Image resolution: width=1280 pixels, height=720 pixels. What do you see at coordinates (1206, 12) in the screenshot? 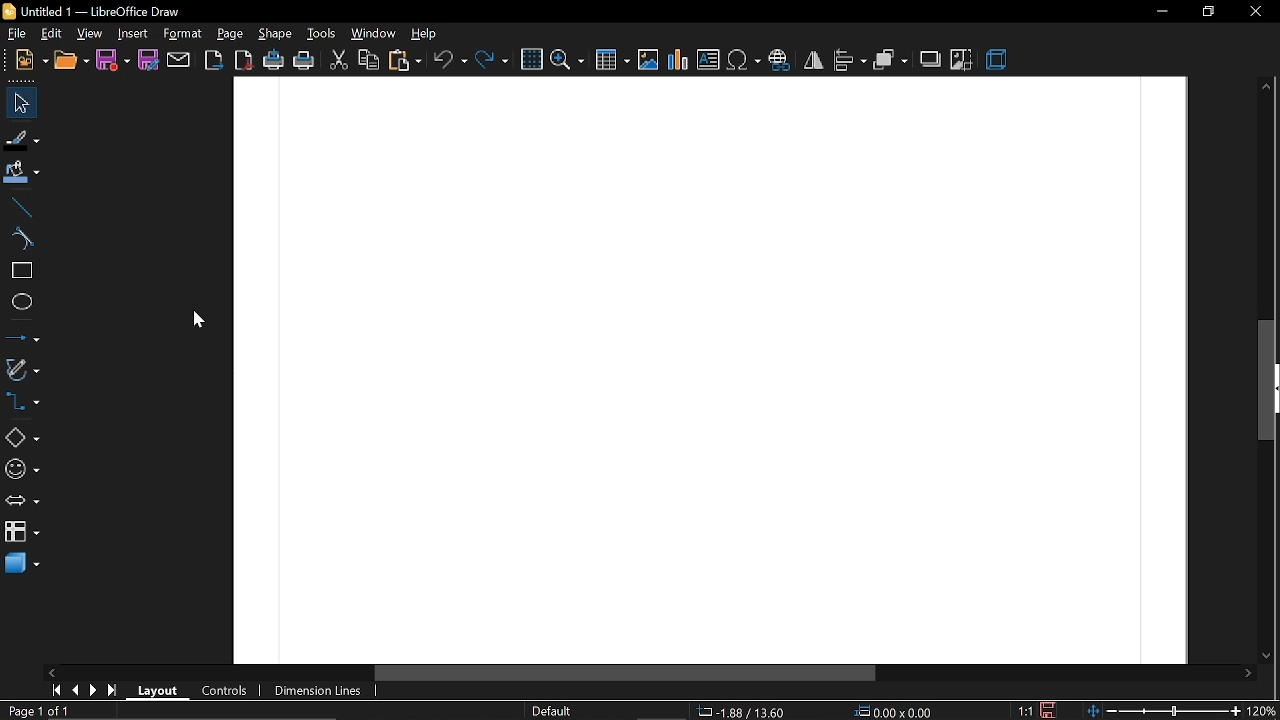
I see `restore down` at bounding box center [1206, 12].